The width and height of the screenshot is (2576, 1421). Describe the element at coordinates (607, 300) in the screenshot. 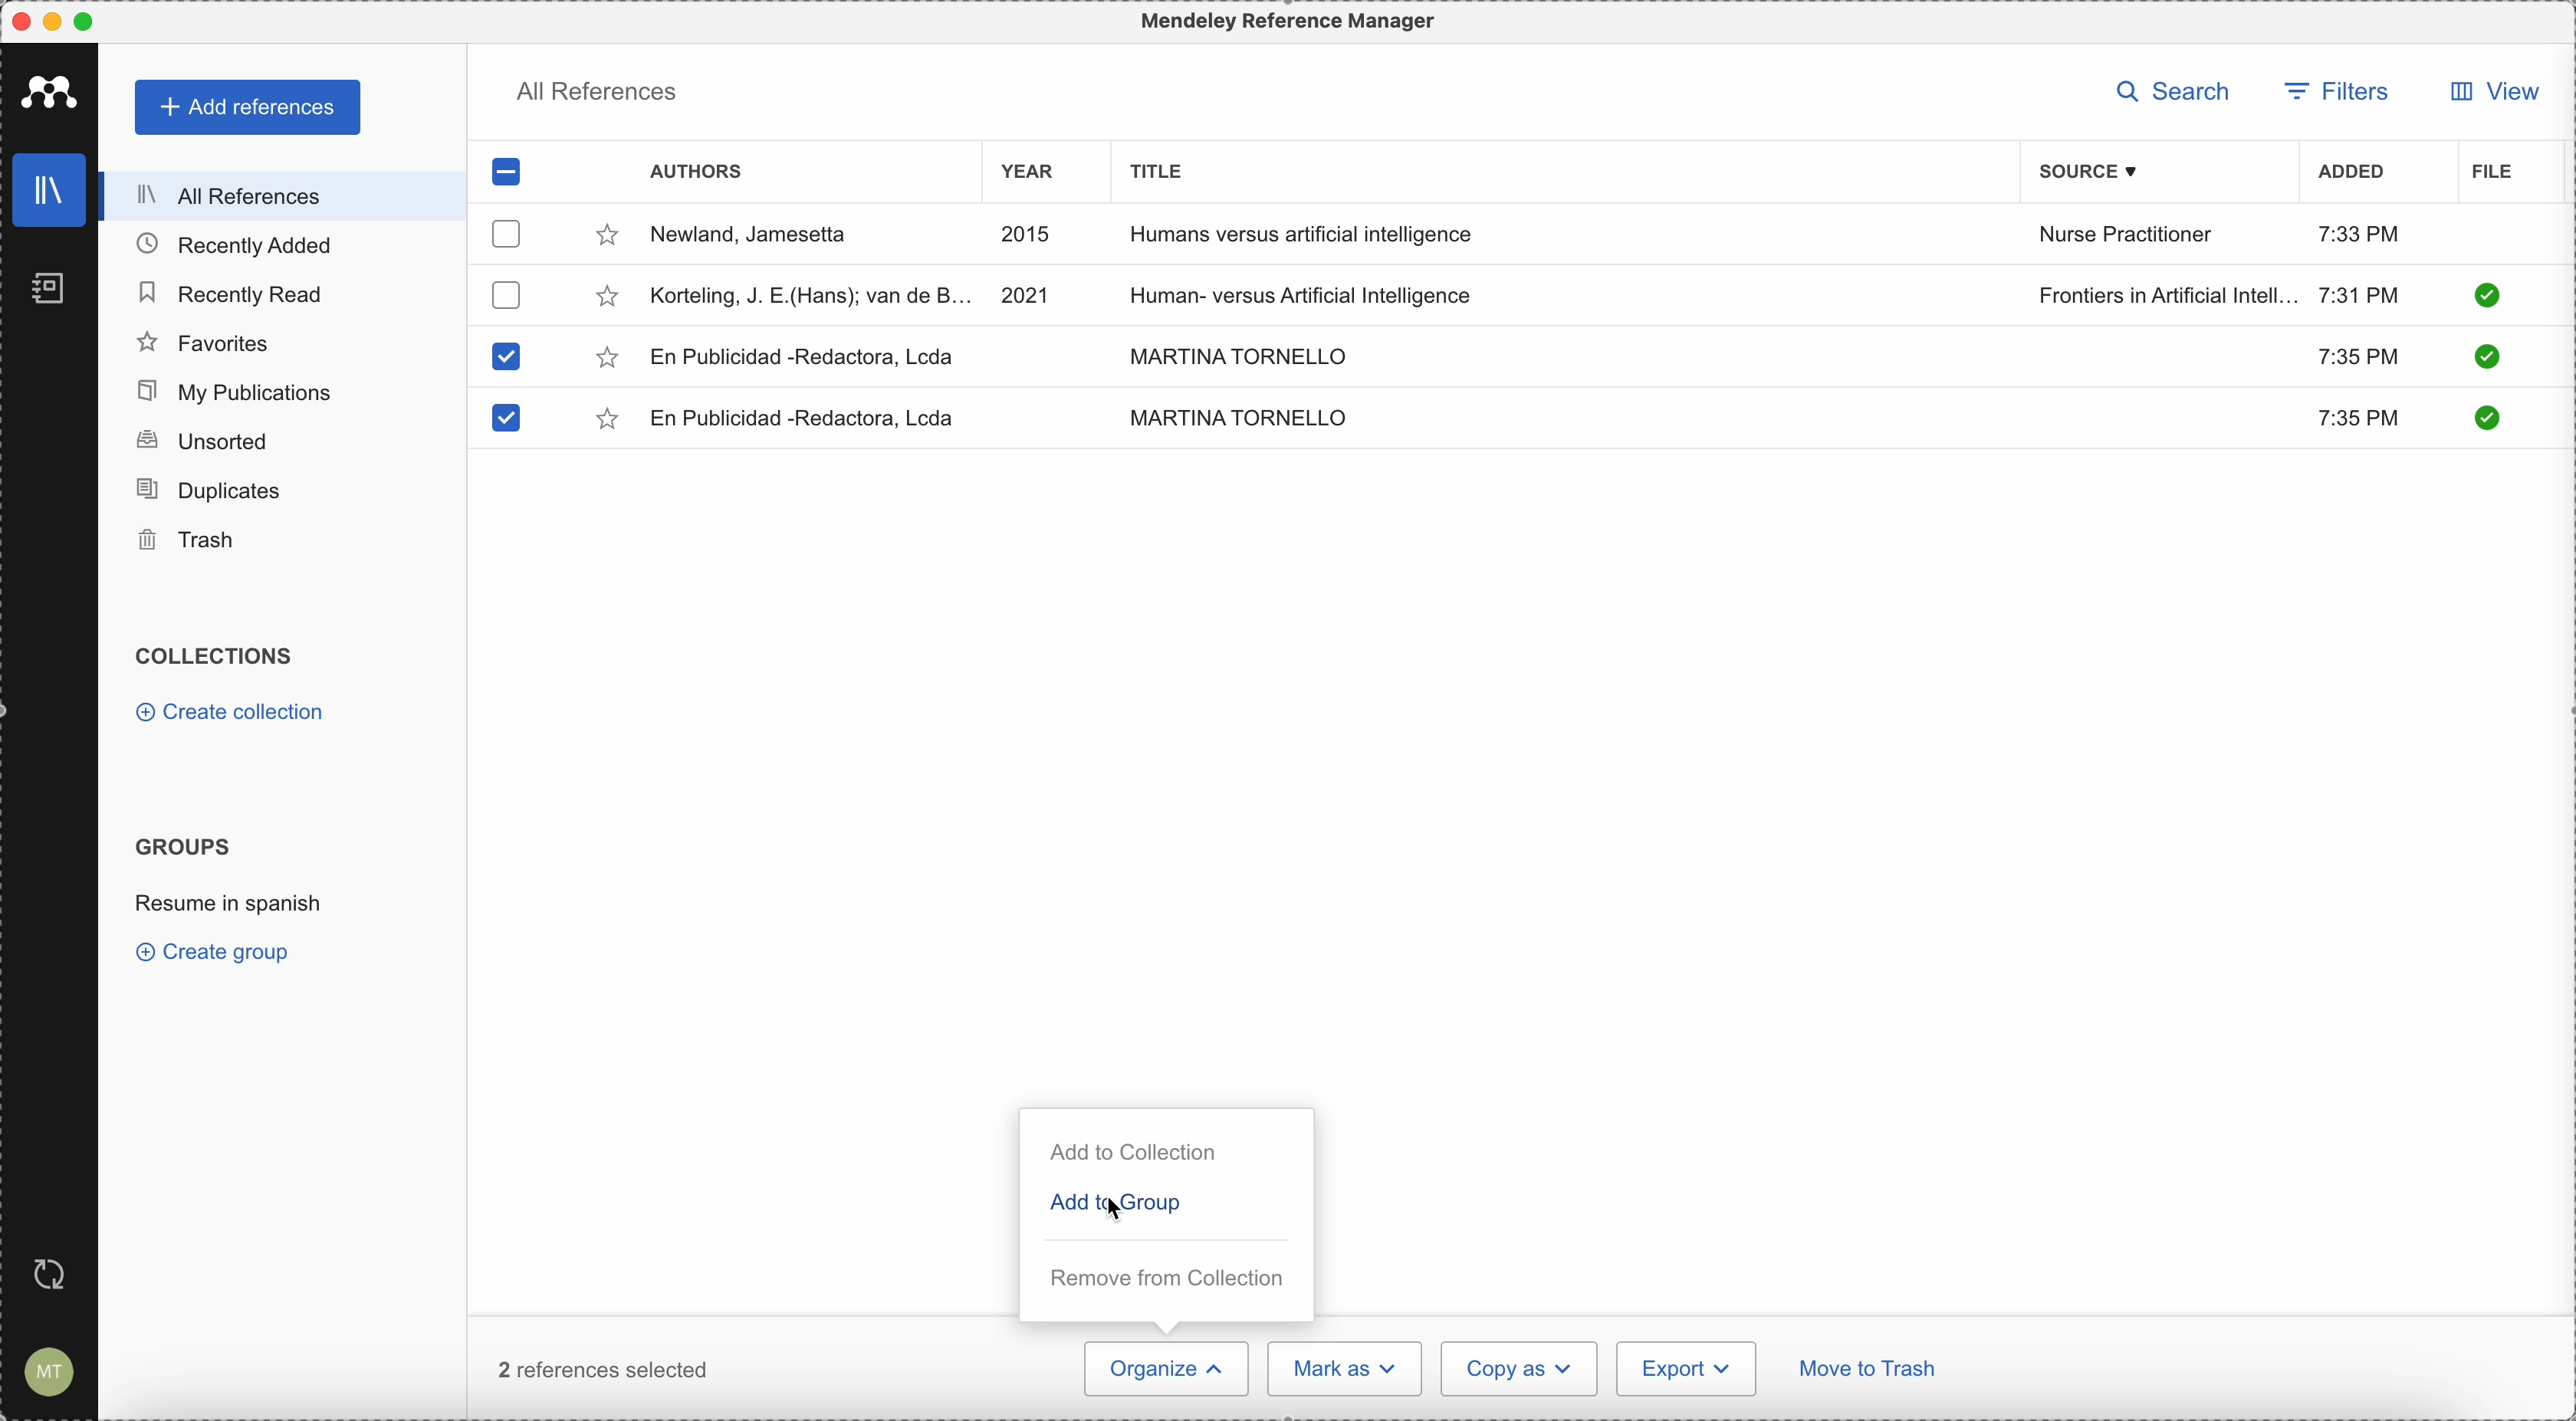

I see `favorite` at that location.